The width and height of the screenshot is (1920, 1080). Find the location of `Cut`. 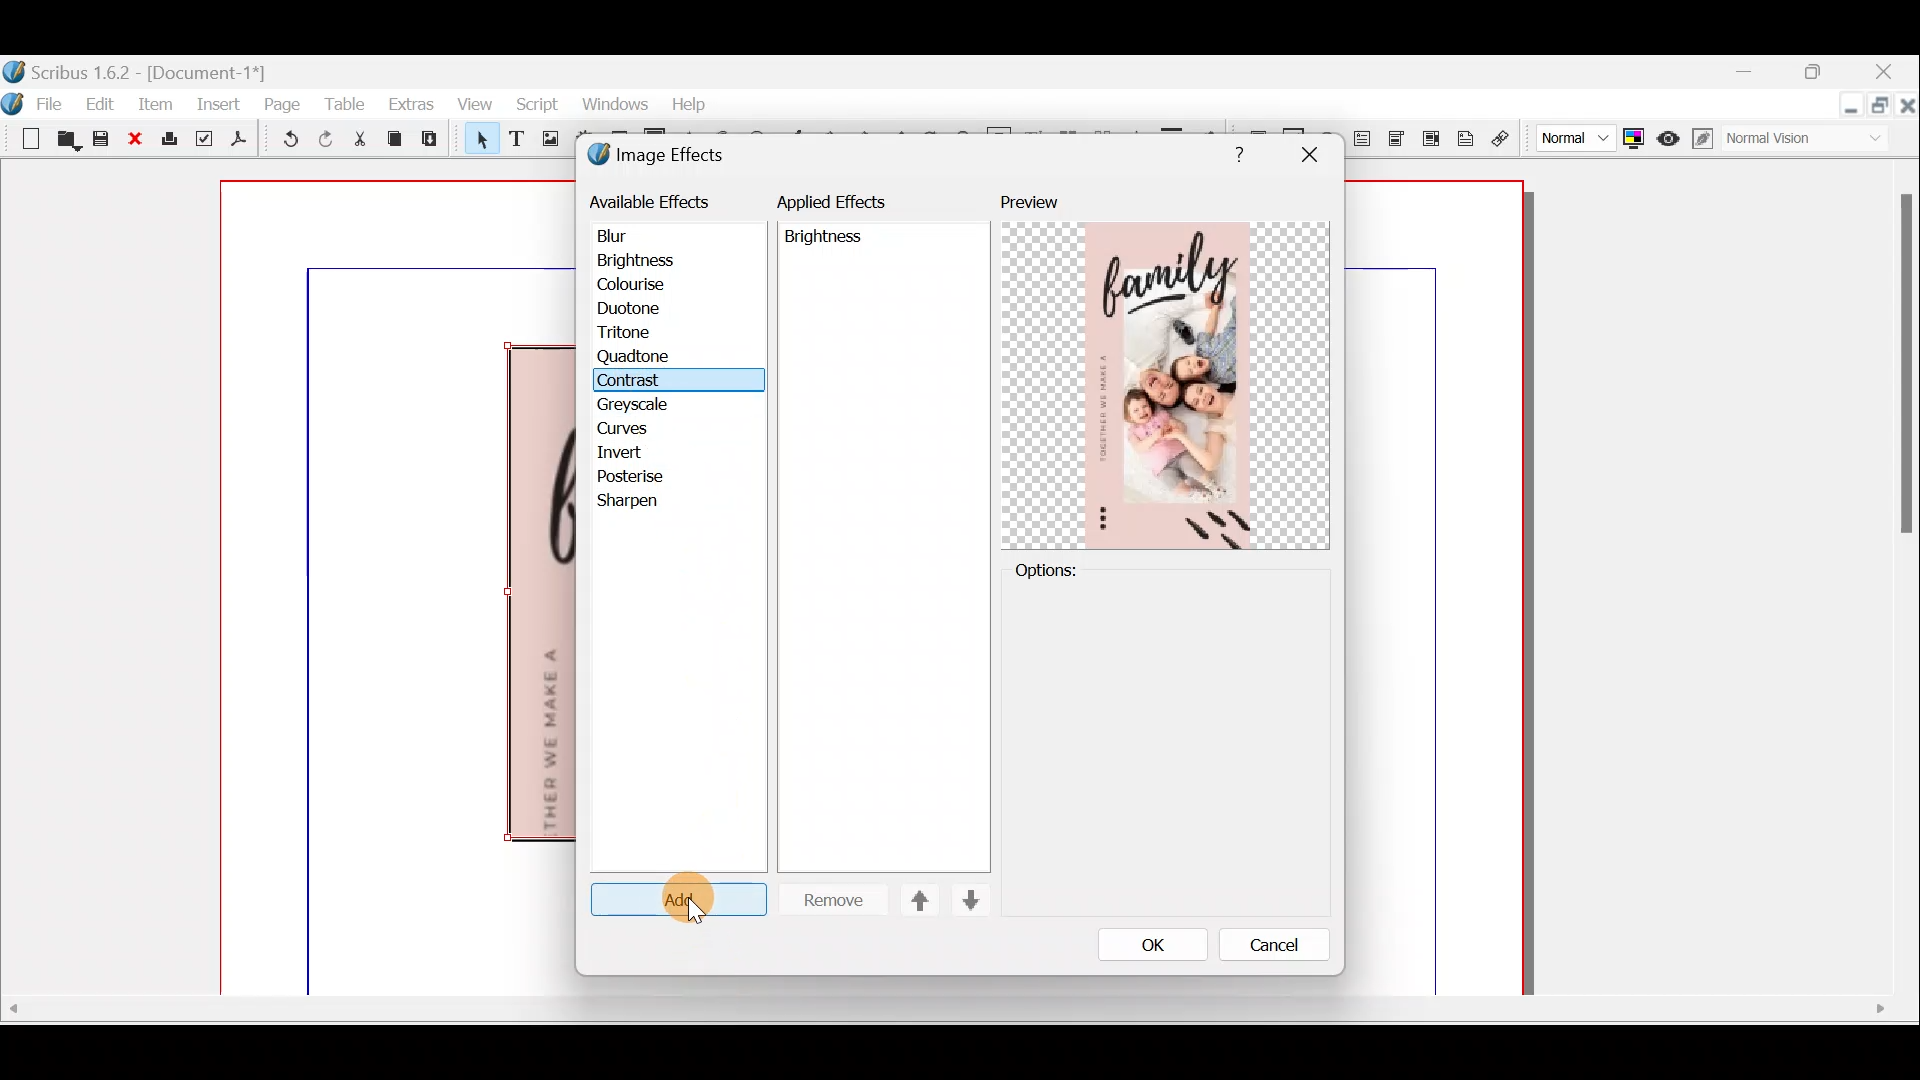

Cut is located at coordinates (359, 142).